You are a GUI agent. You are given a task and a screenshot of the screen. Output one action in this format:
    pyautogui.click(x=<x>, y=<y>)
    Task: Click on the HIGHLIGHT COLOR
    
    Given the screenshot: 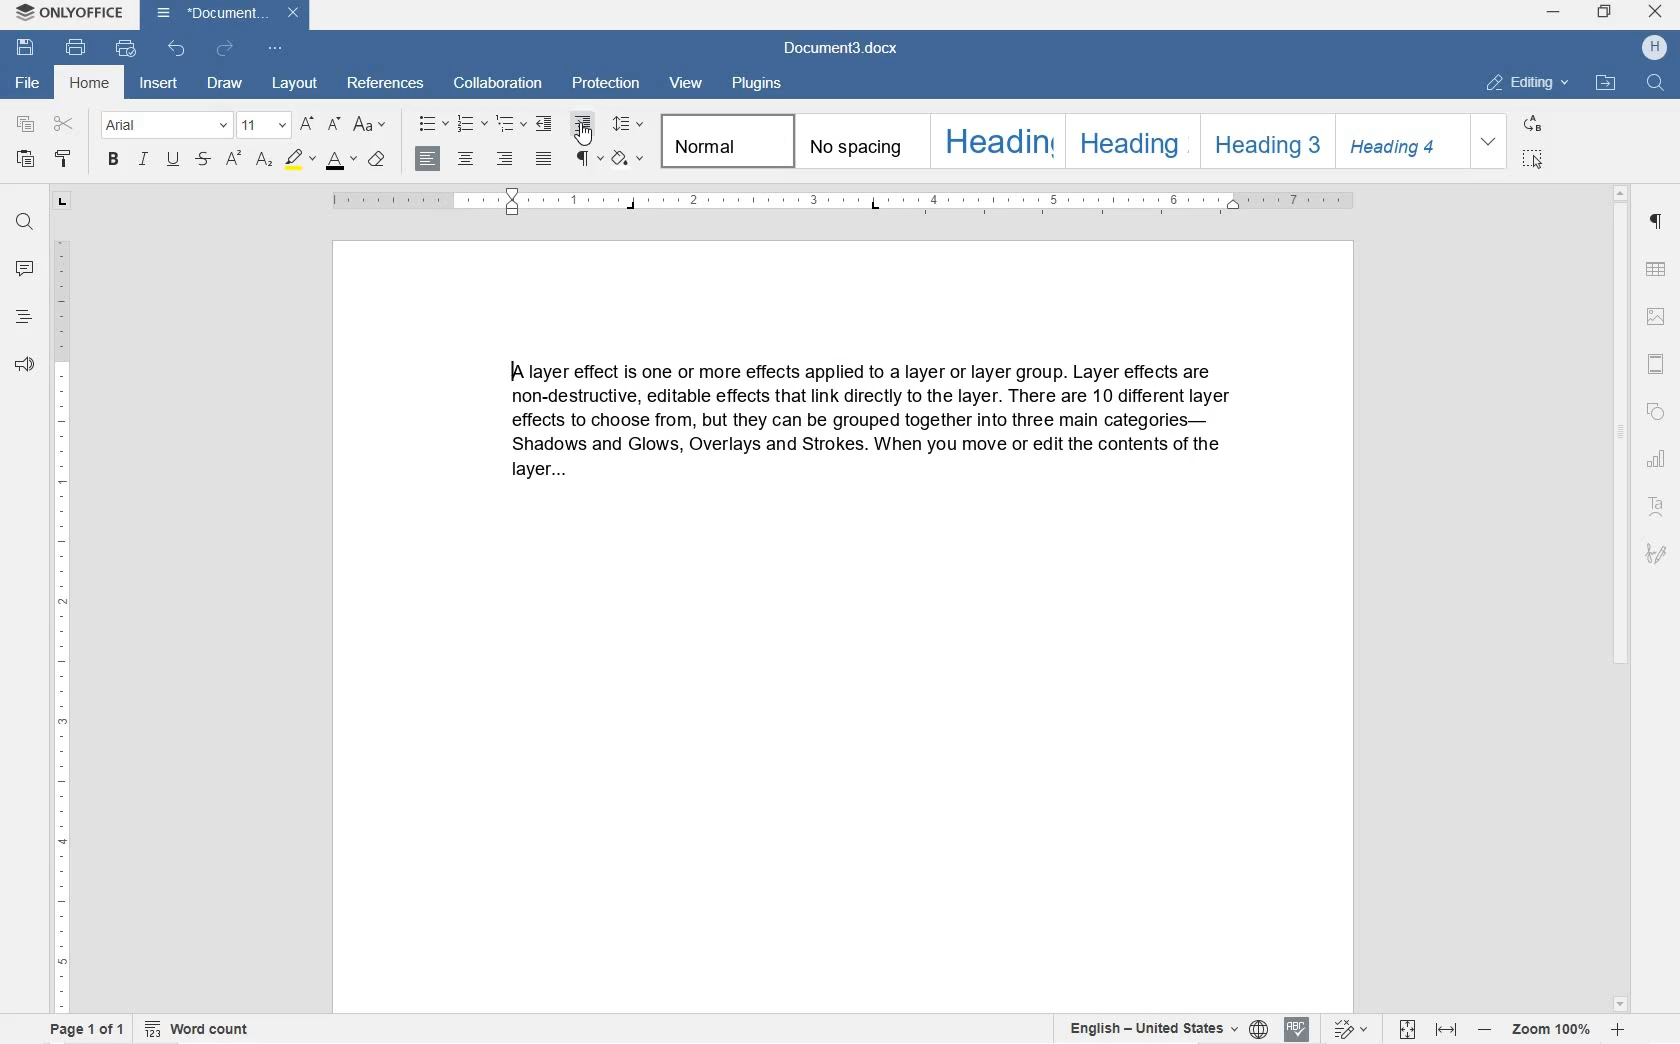 What is the action you would take?
    pyautogui.click(x=298, y=163)
    